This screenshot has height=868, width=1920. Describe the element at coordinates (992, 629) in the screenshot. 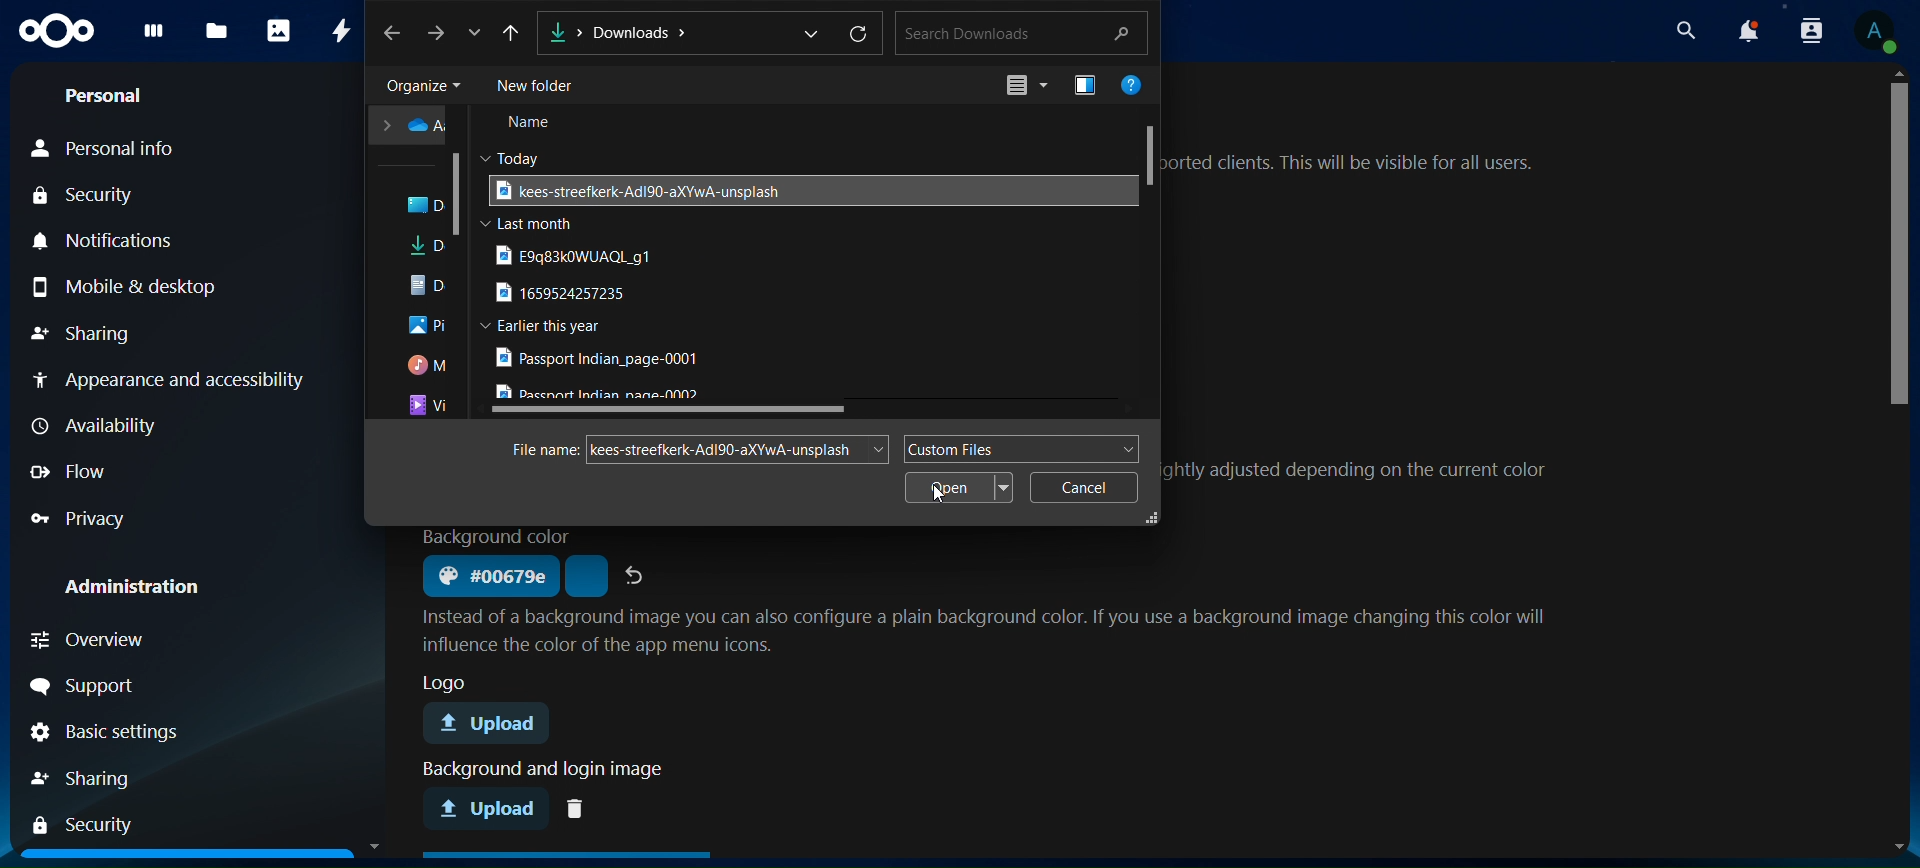

I see `text` at that location.